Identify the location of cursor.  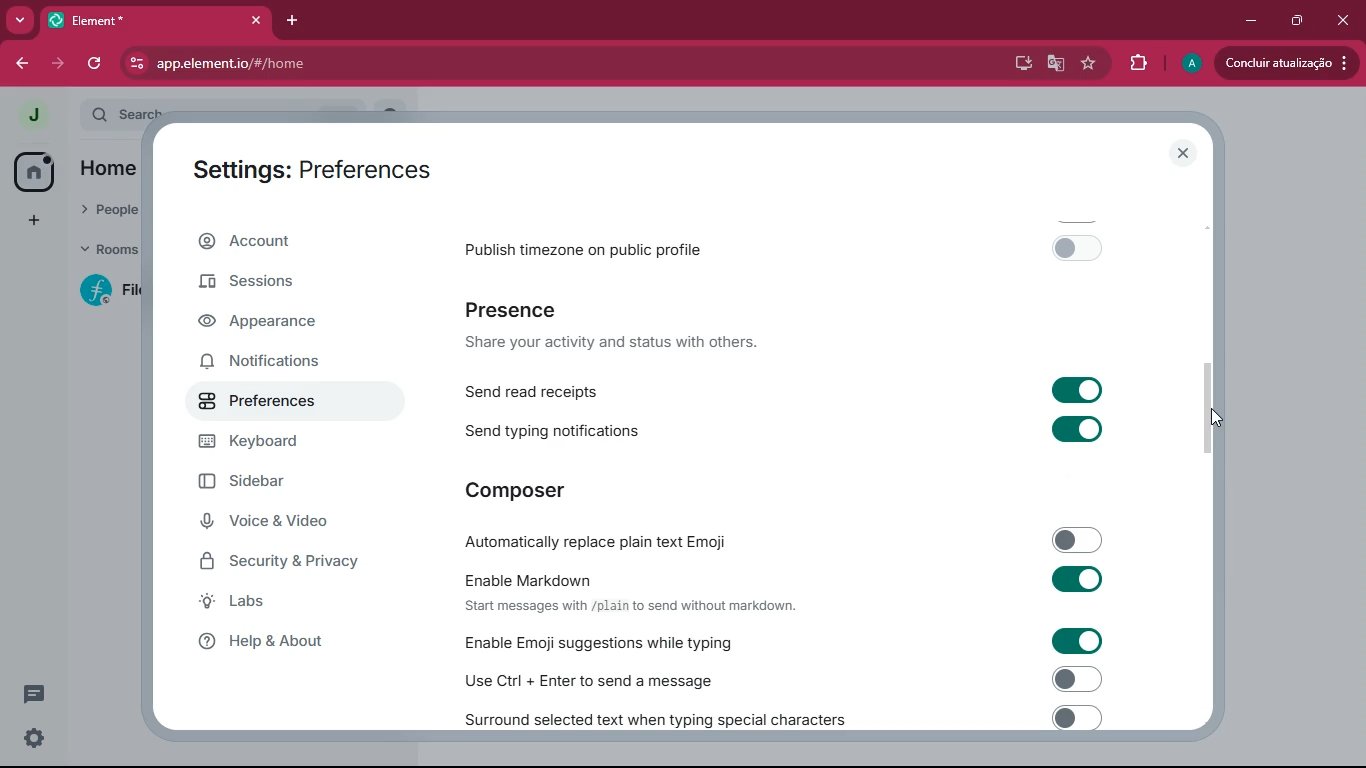
(1217, 418).